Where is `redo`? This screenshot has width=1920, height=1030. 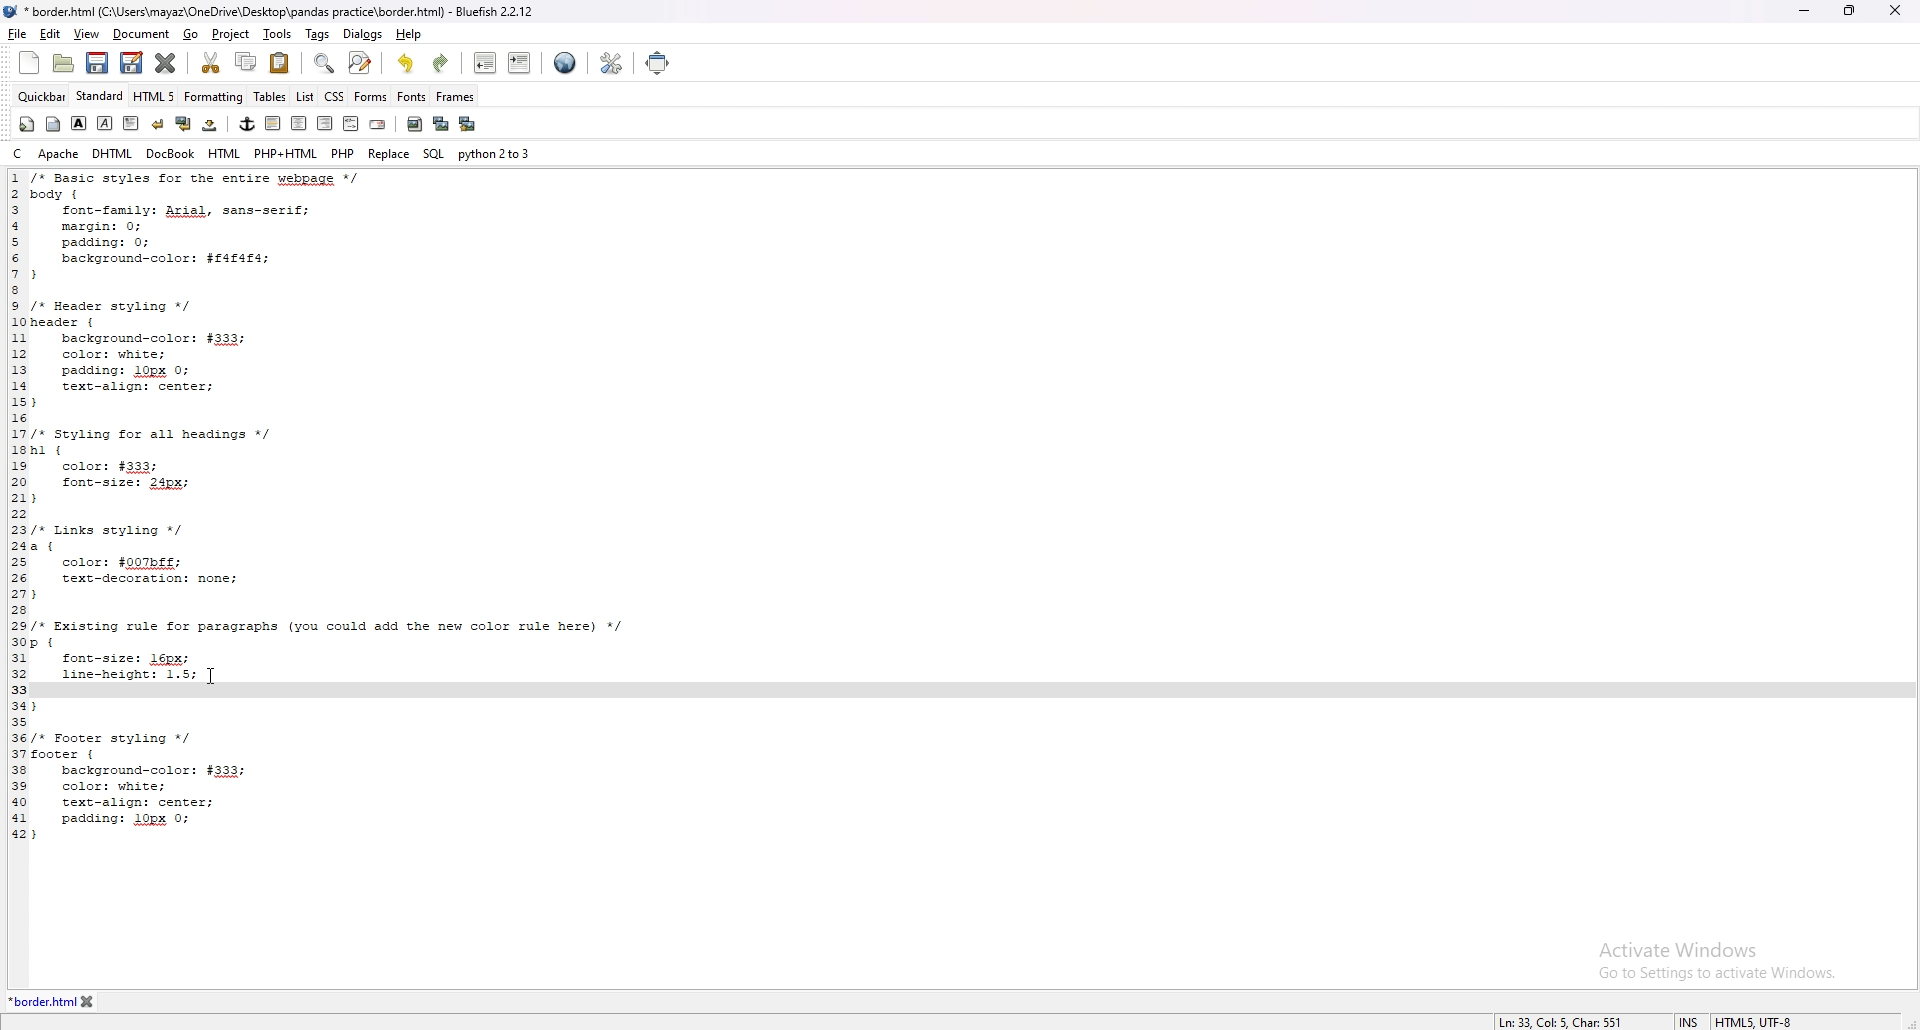
redo is located at coordinates (442, 63).